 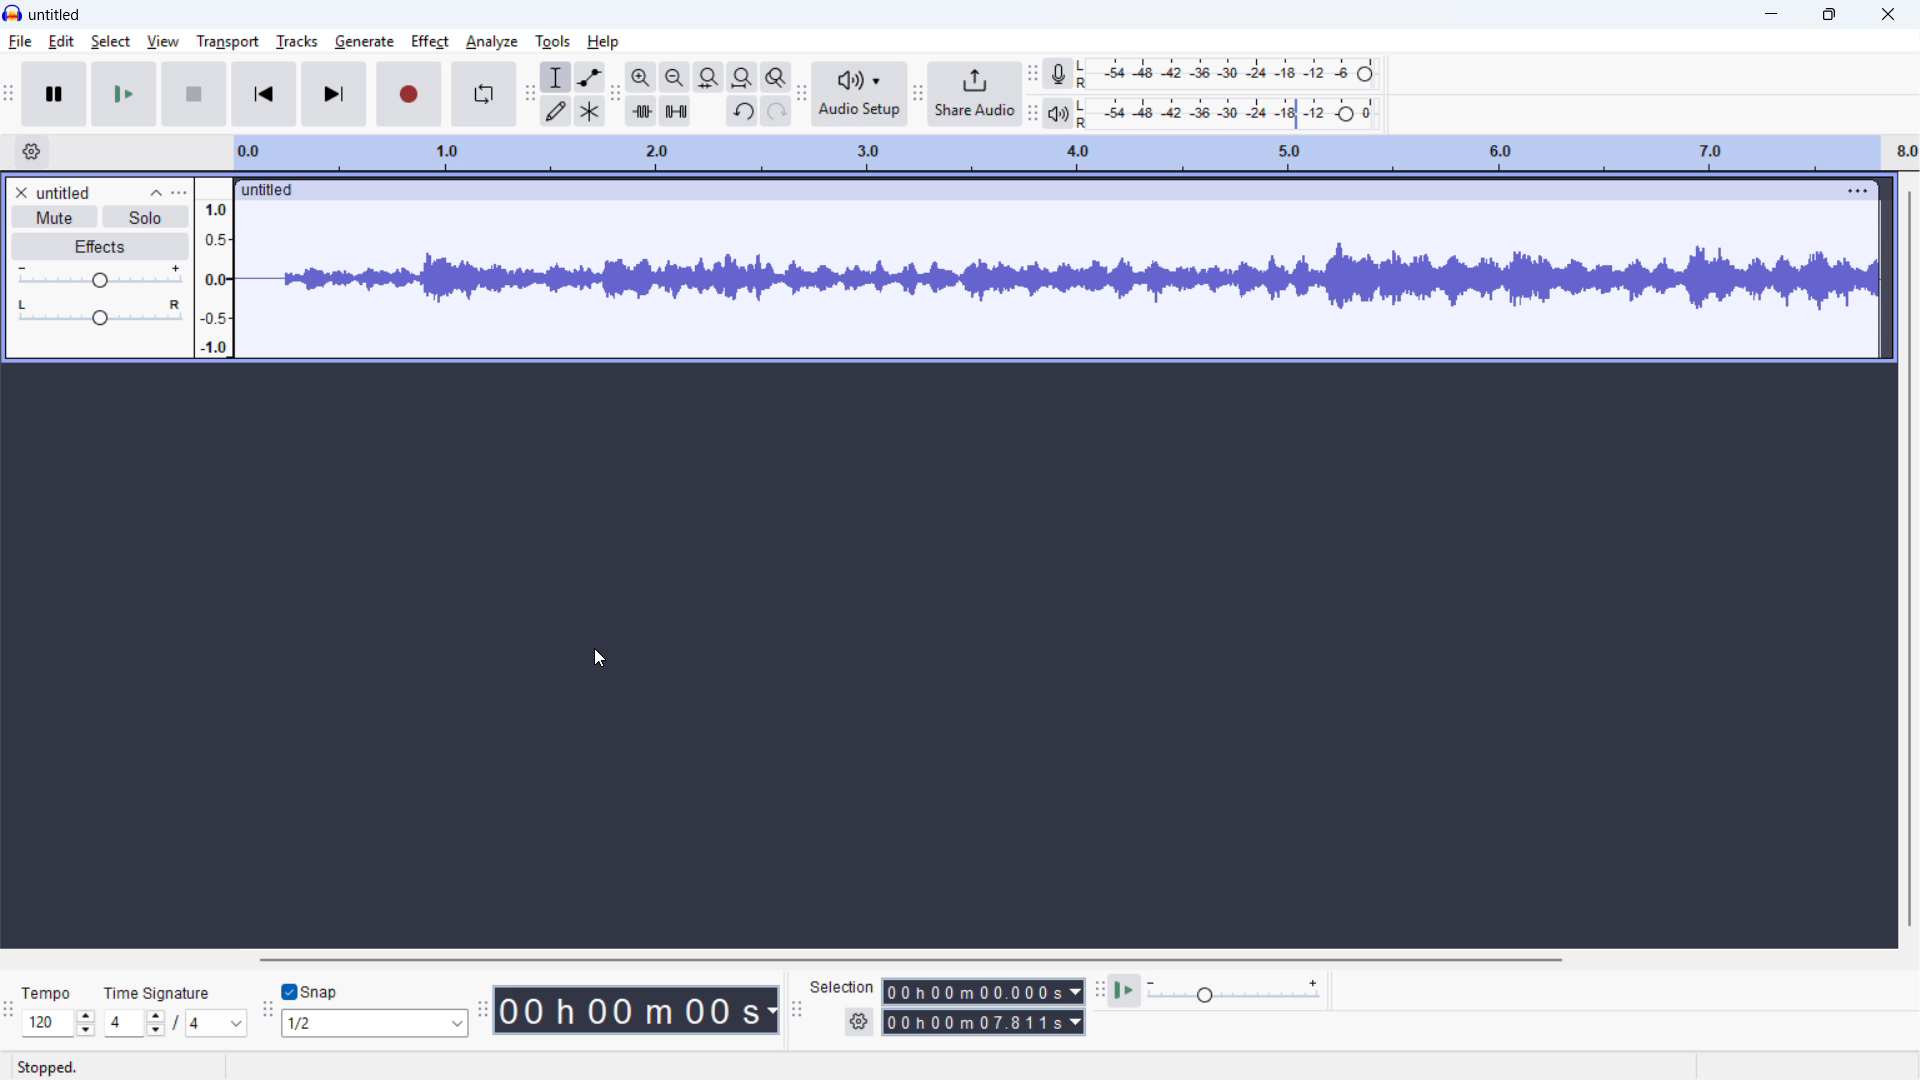 What do you see at coordinates (492, 42) in the screenshot?
I see `analyse` at bounding box center [492, 42].